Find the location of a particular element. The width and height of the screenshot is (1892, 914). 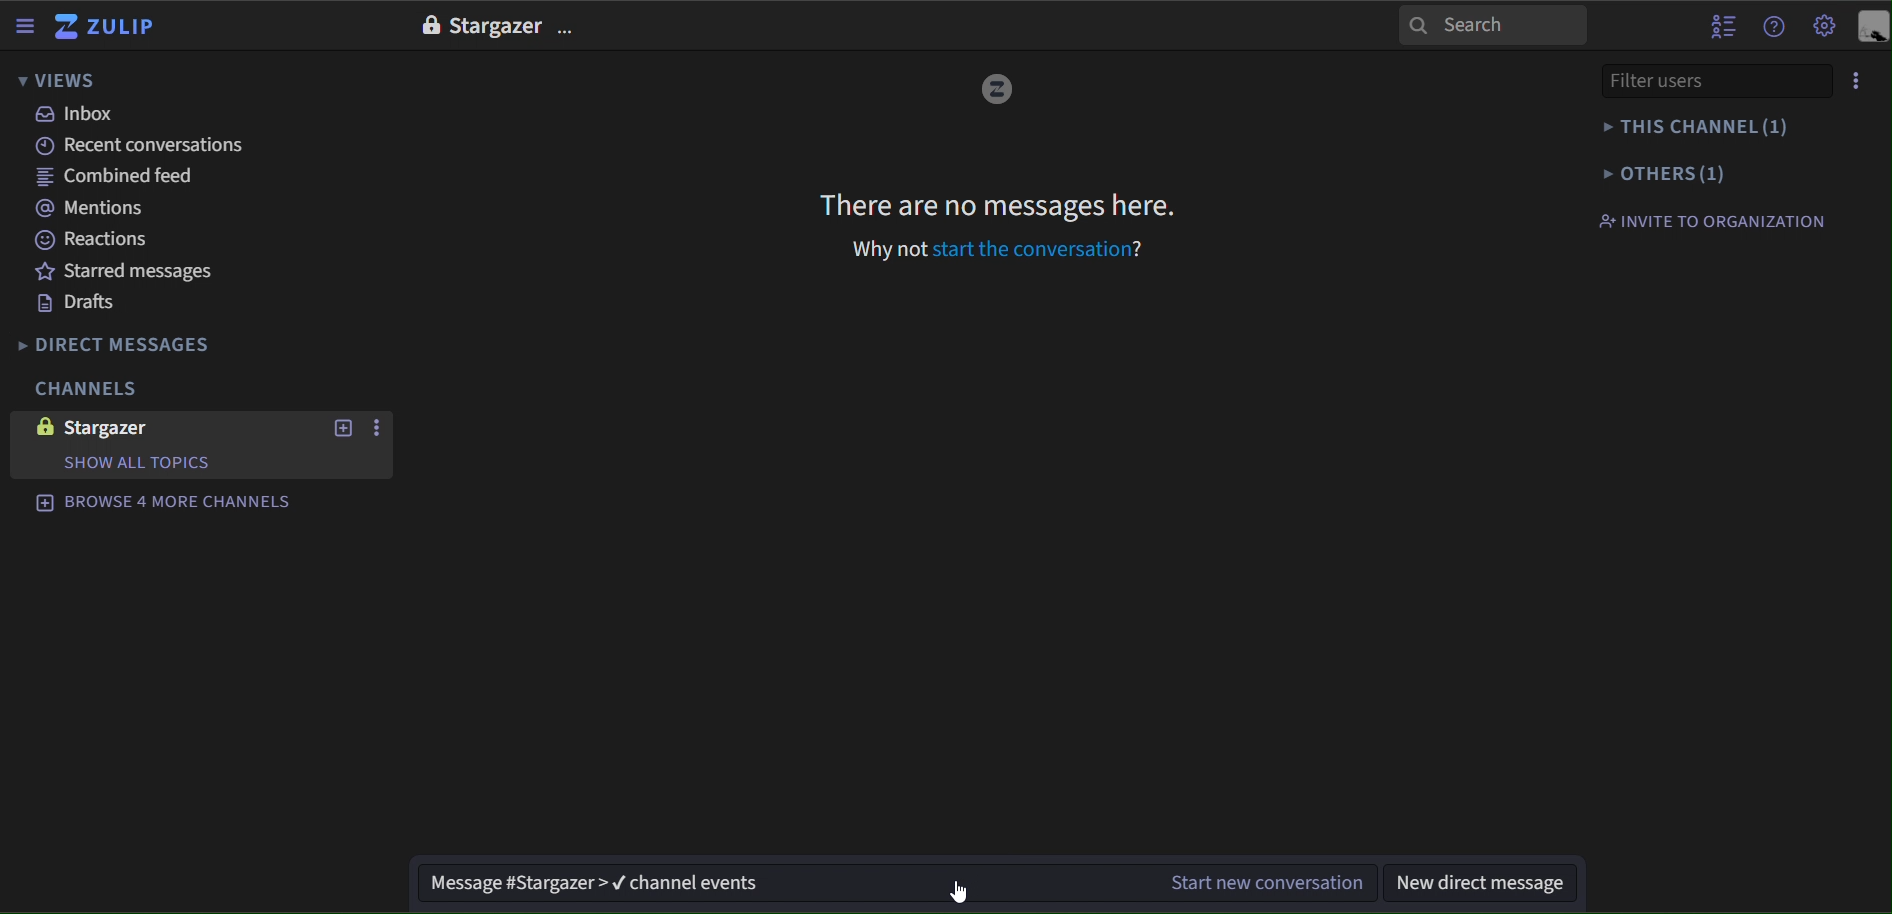

Stargazer is located at coordinates (495, 27).